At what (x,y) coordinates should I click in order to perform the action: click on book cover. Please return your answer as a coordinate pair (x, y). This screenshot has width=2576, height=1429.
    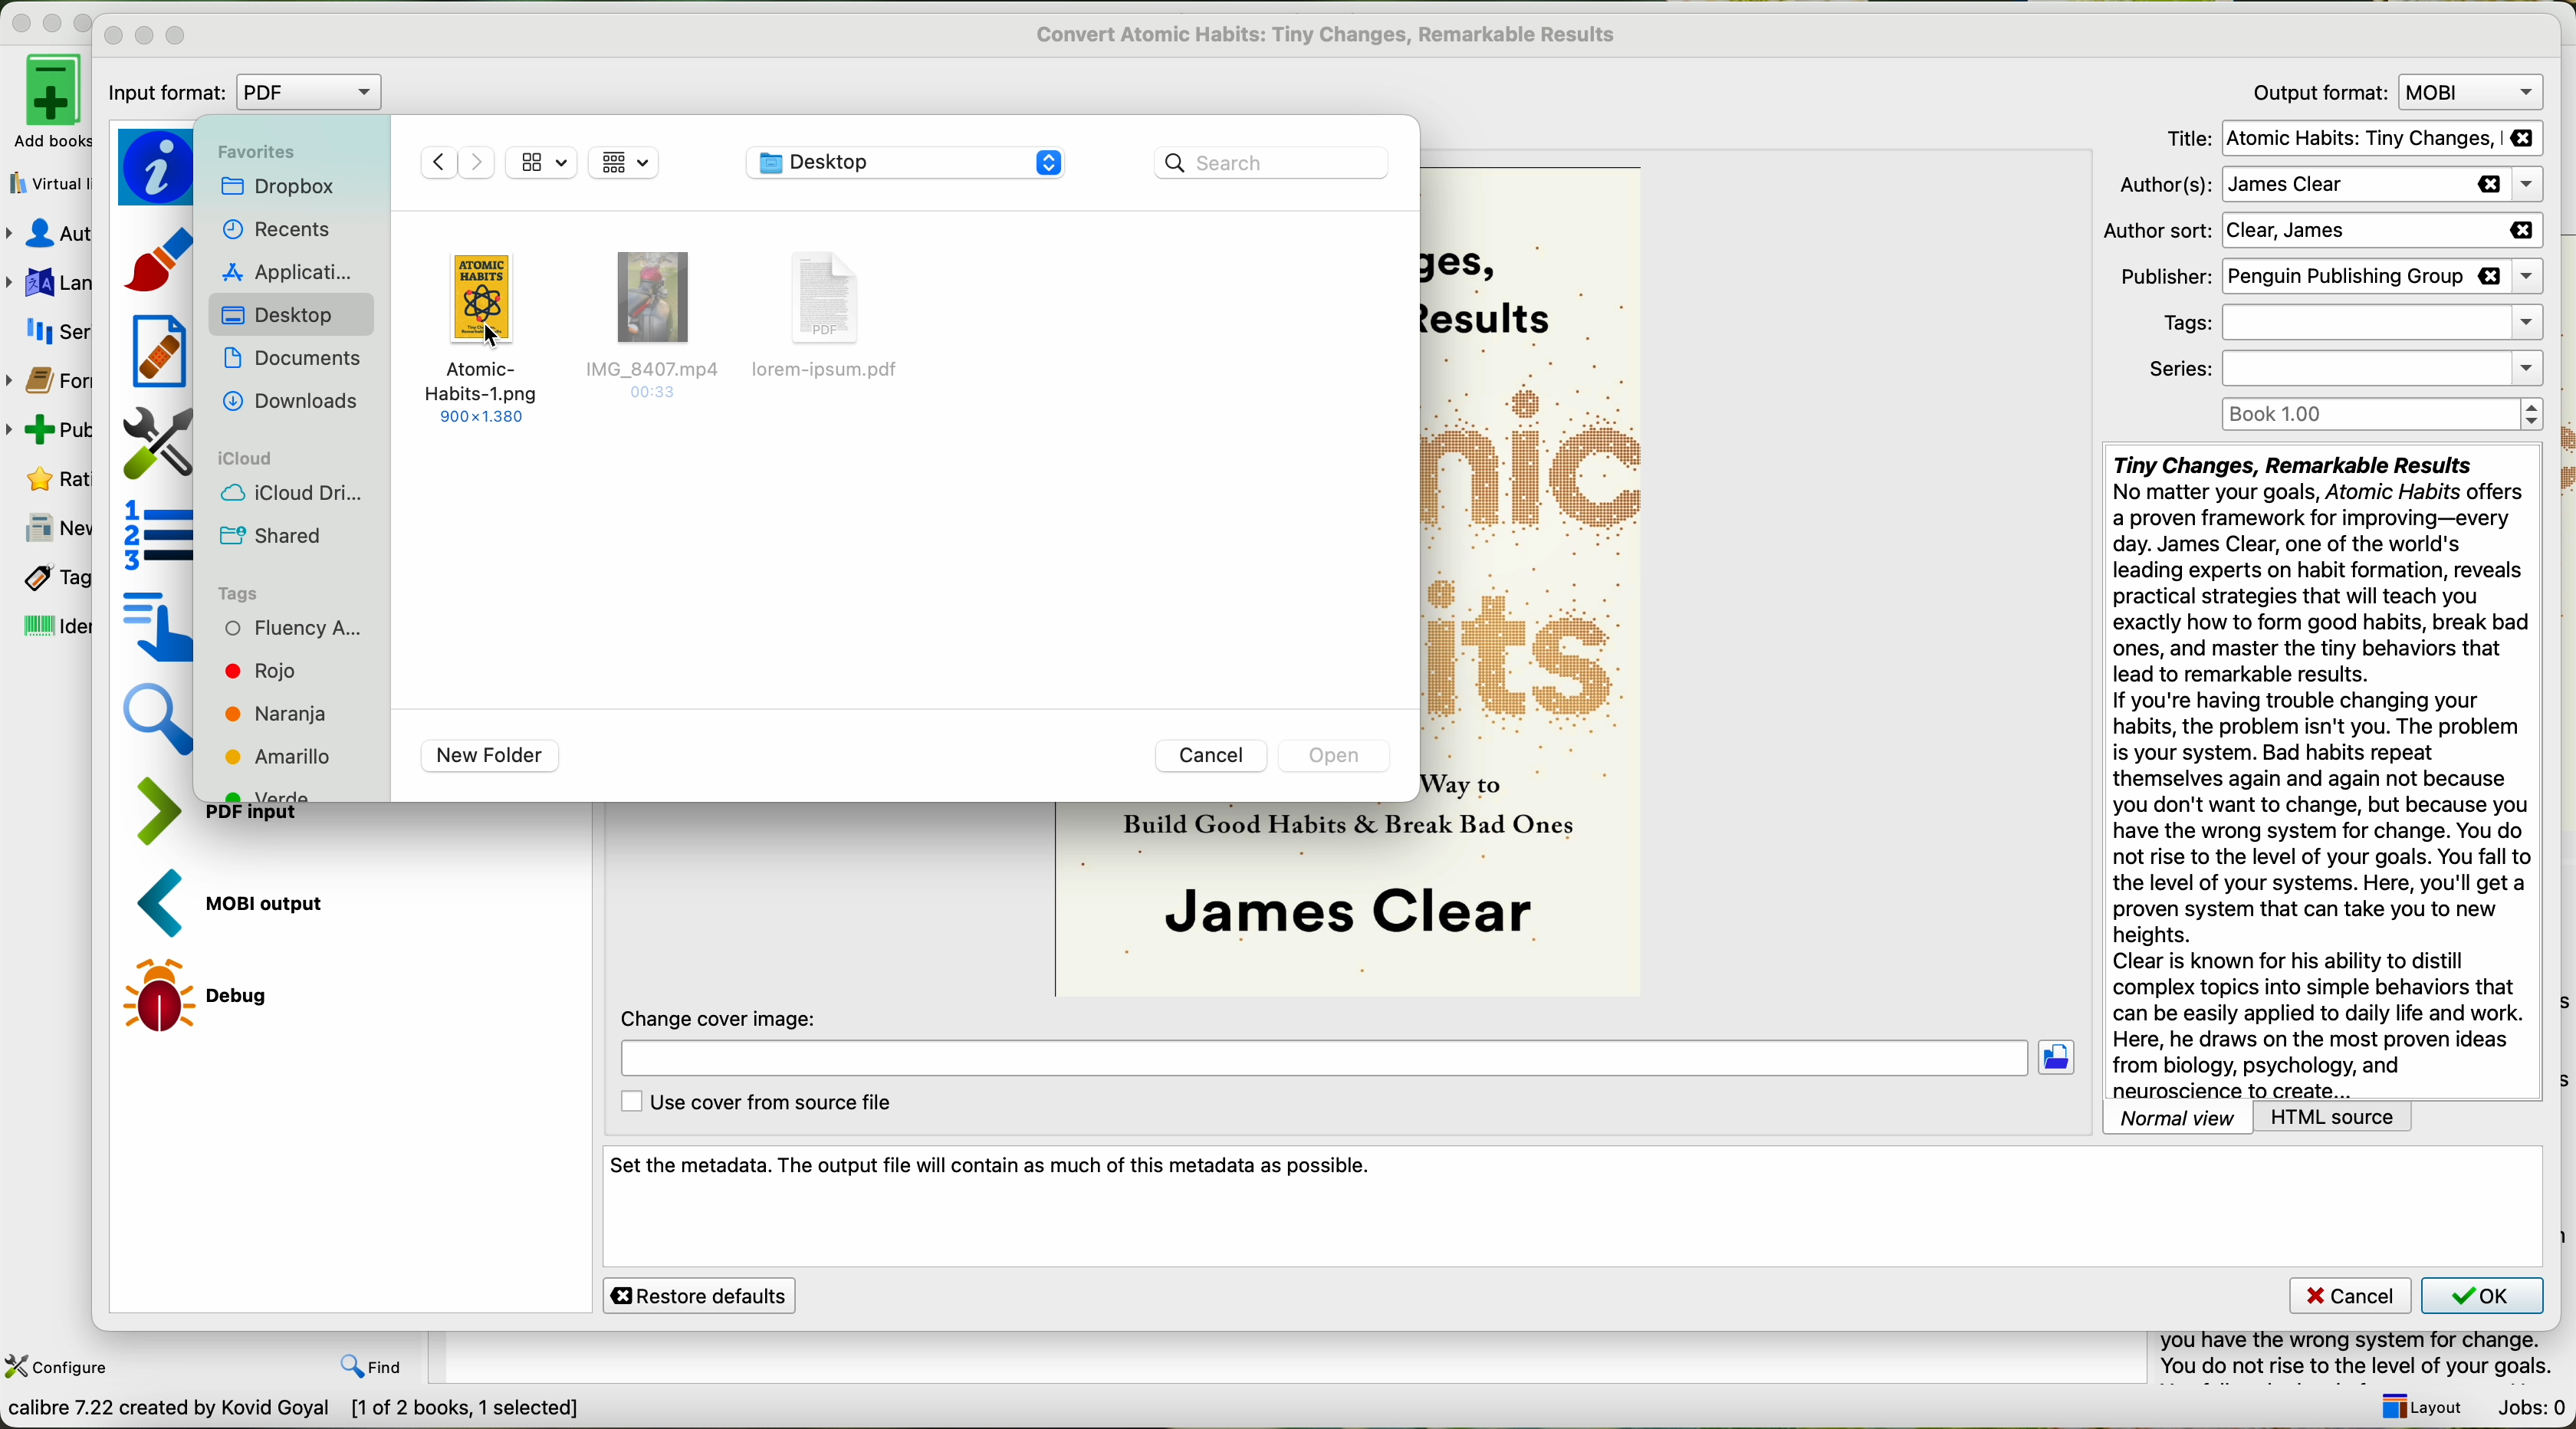
    Looking at the image, I should click on (1534, 585).